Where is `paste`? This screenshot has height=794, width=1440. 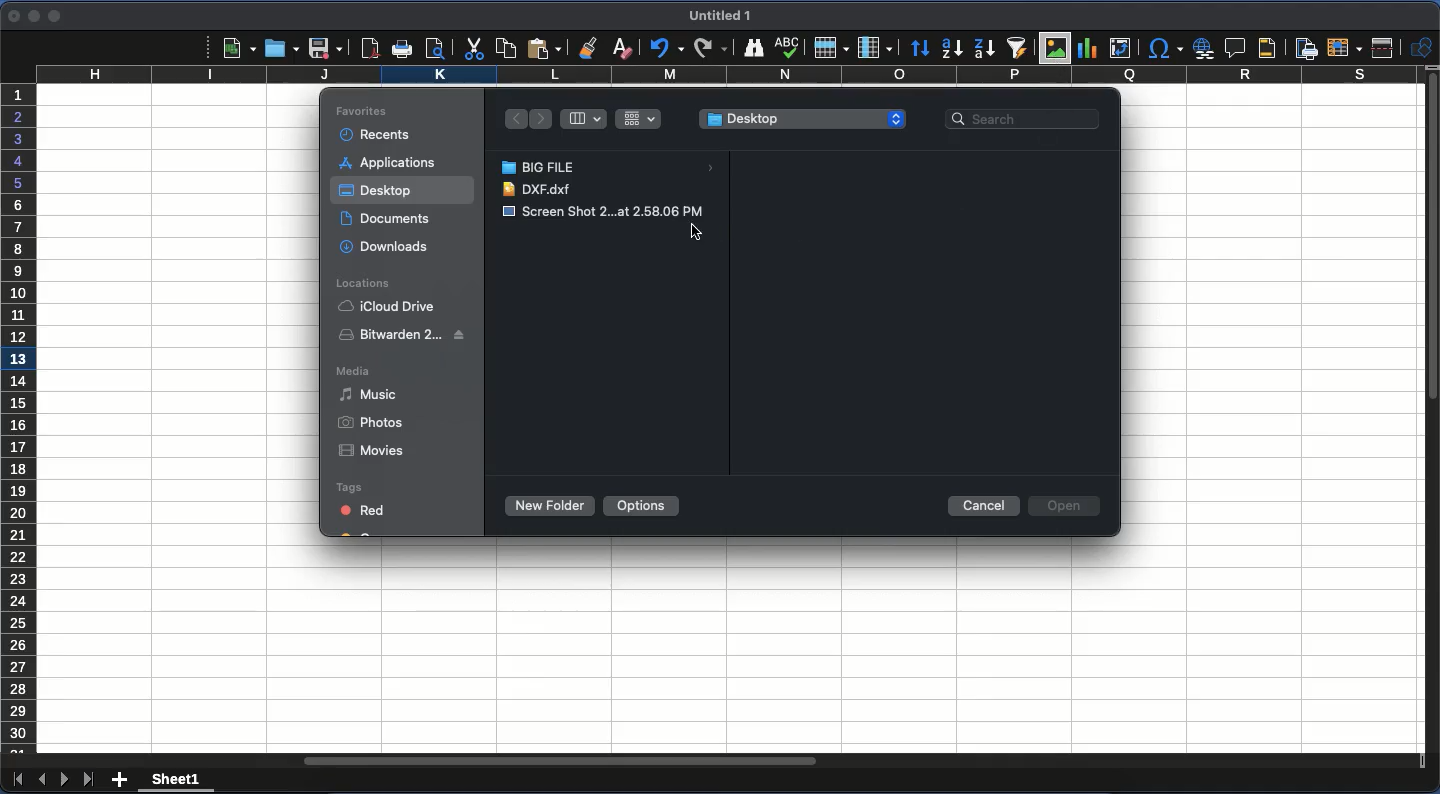
paste is located at coordinates (545, 47).